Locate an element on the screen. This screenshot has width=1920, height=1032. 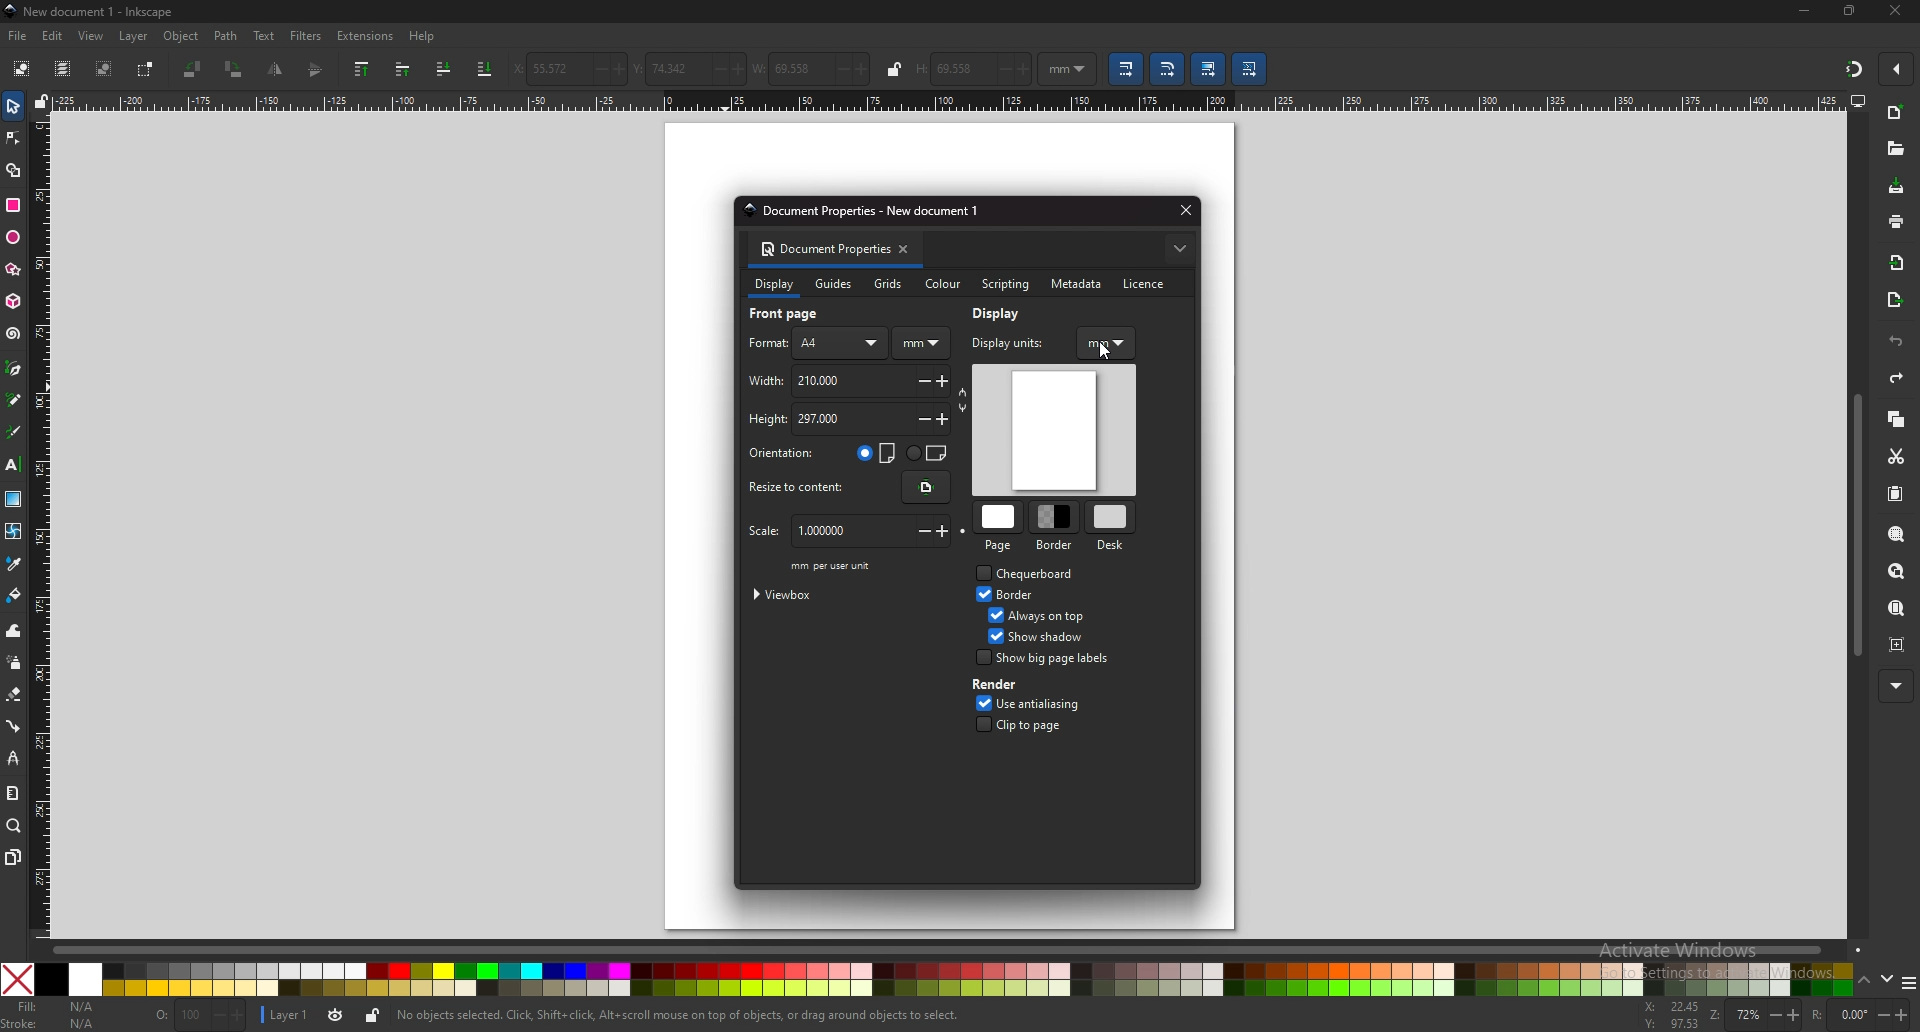
height is located at coordinates (806, 419).